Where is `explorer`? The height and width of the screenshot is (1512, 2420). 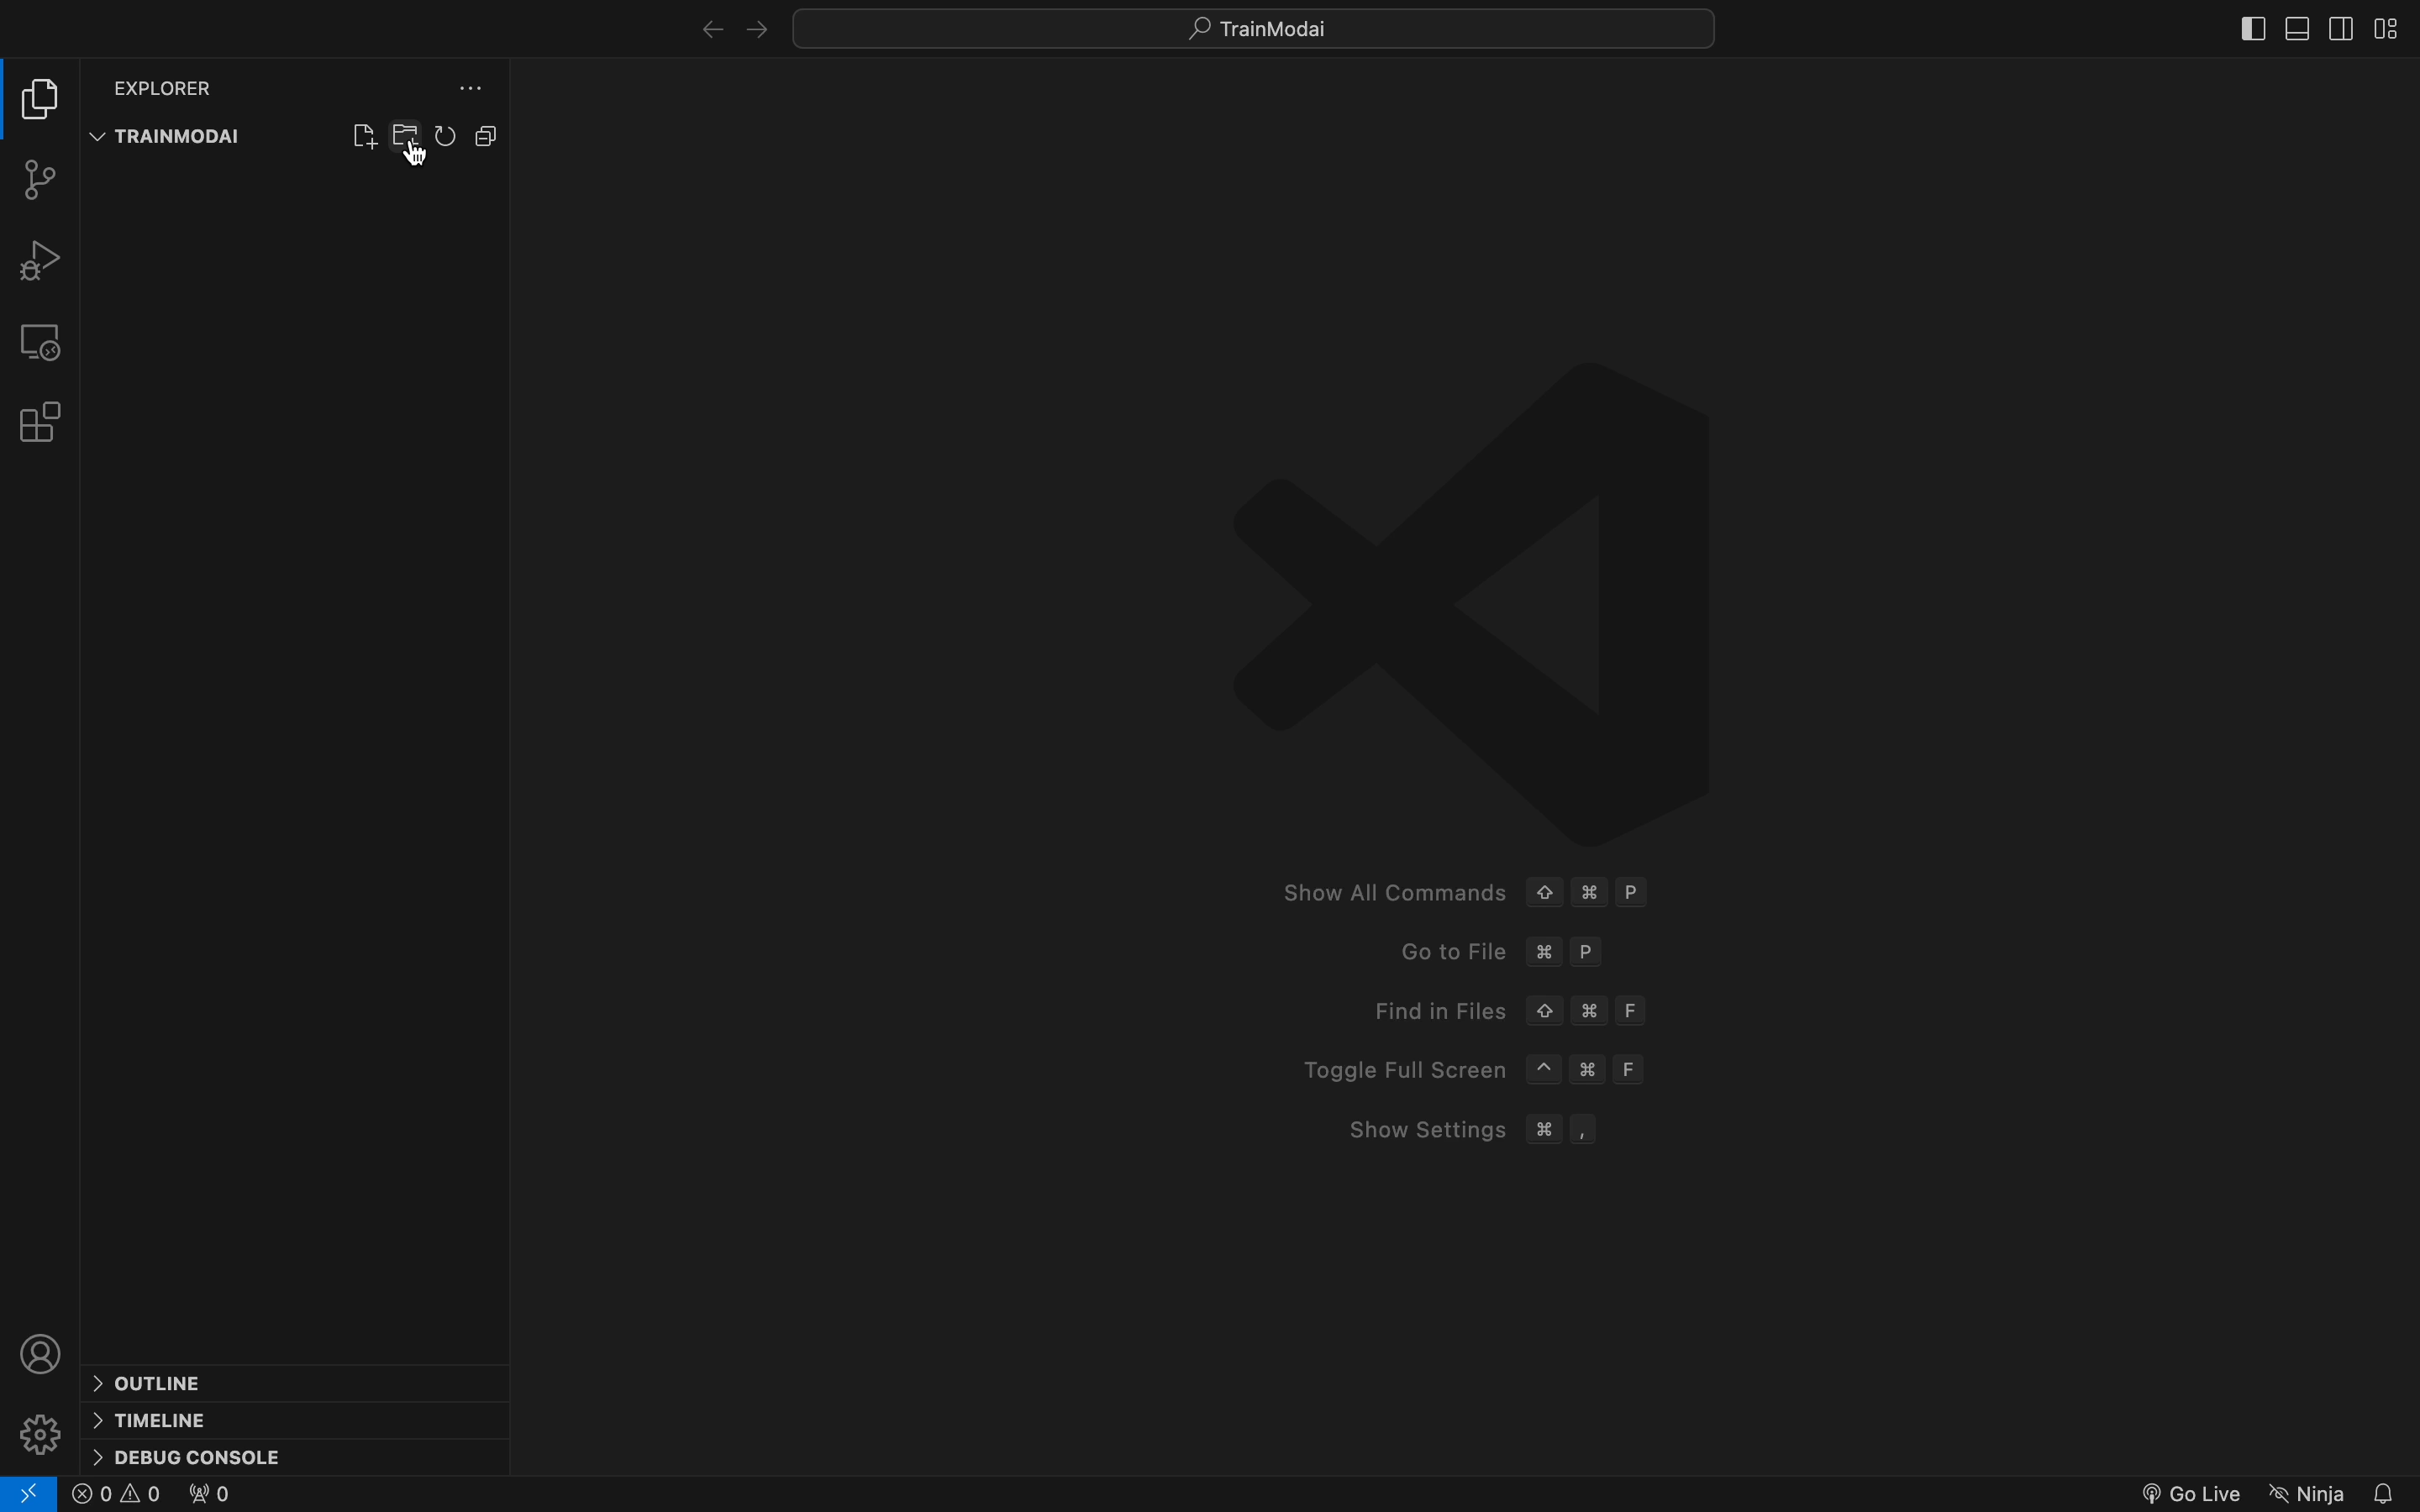 explorer is located at coordinates (168, 86).